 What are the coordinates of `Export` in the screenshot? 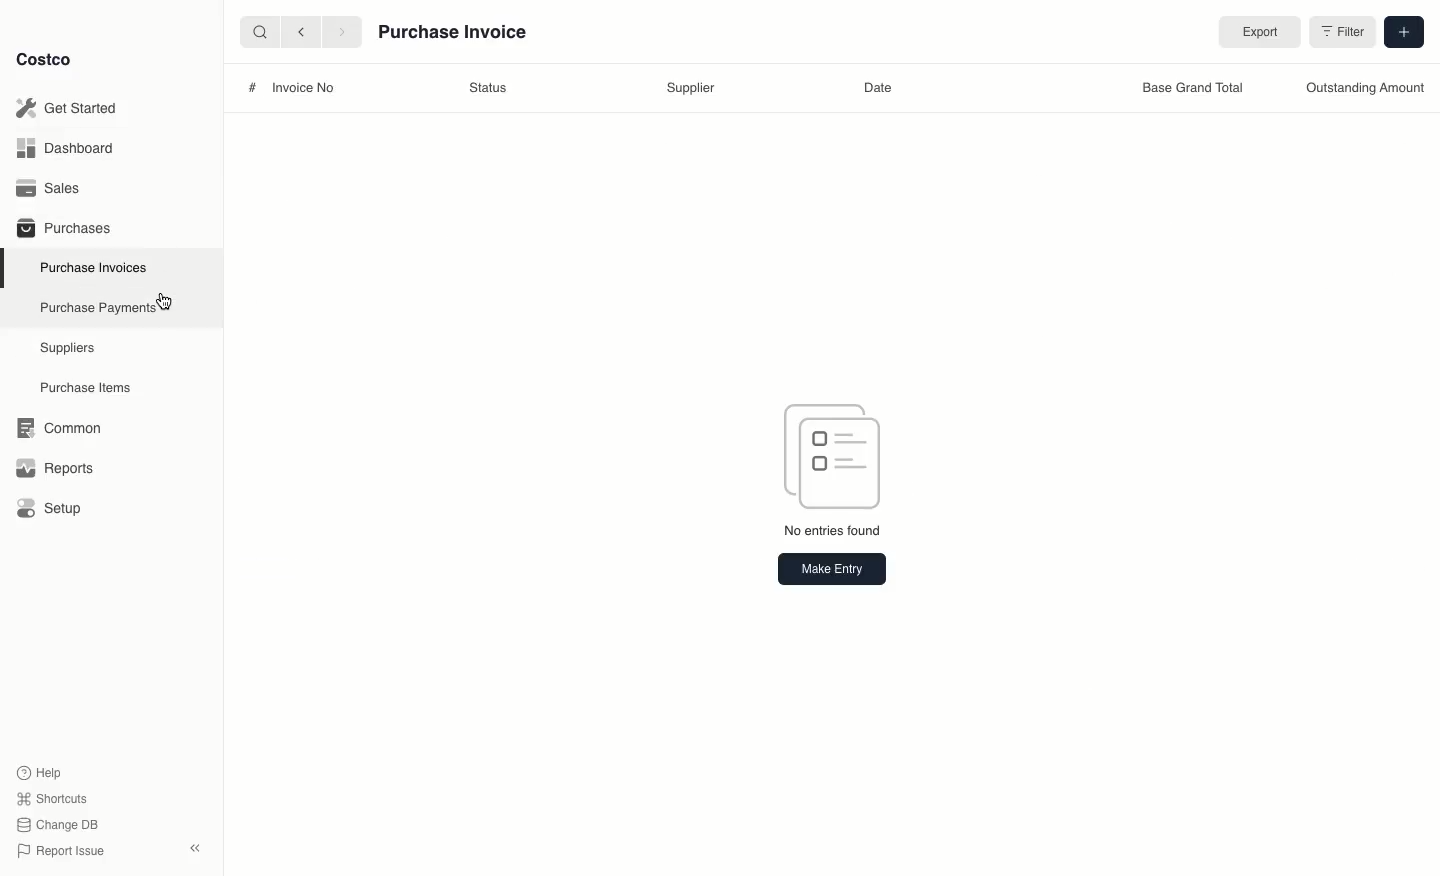 It's located at (1256, 33).